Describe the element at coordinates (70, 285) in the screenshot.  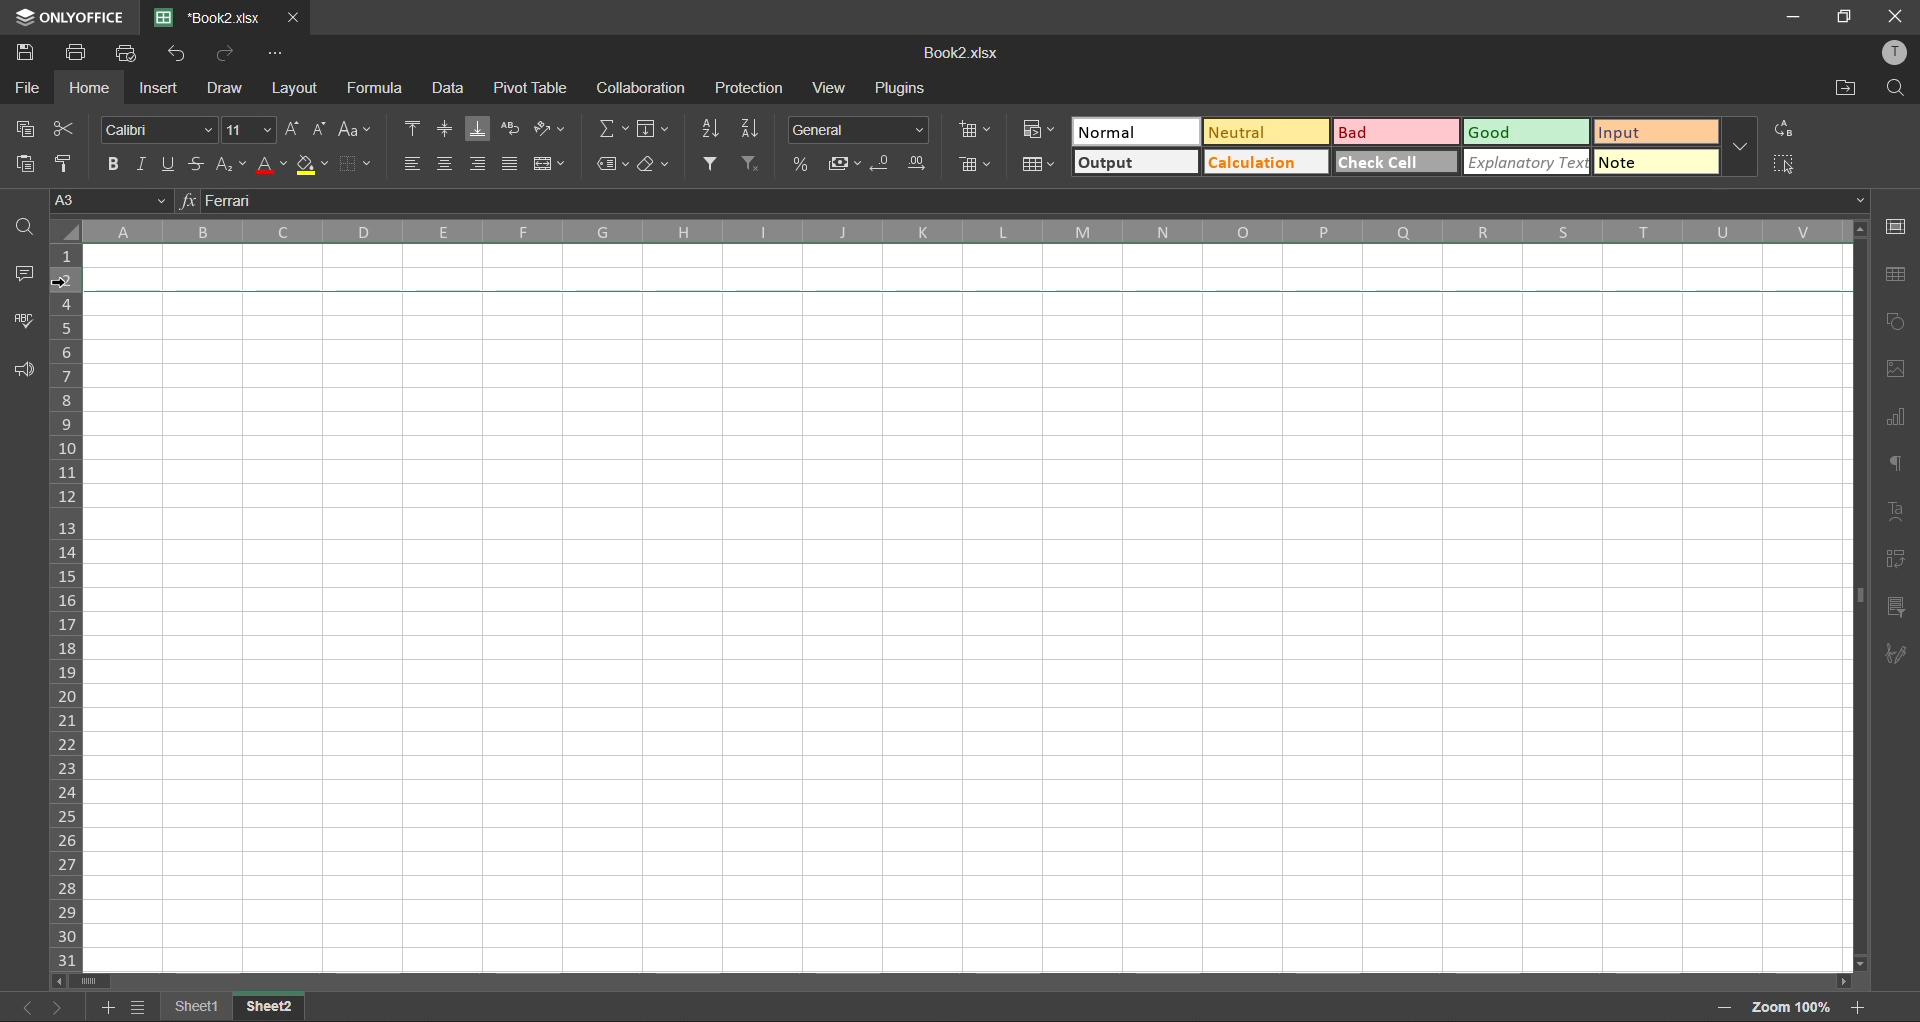
I see `cursor` at that location.